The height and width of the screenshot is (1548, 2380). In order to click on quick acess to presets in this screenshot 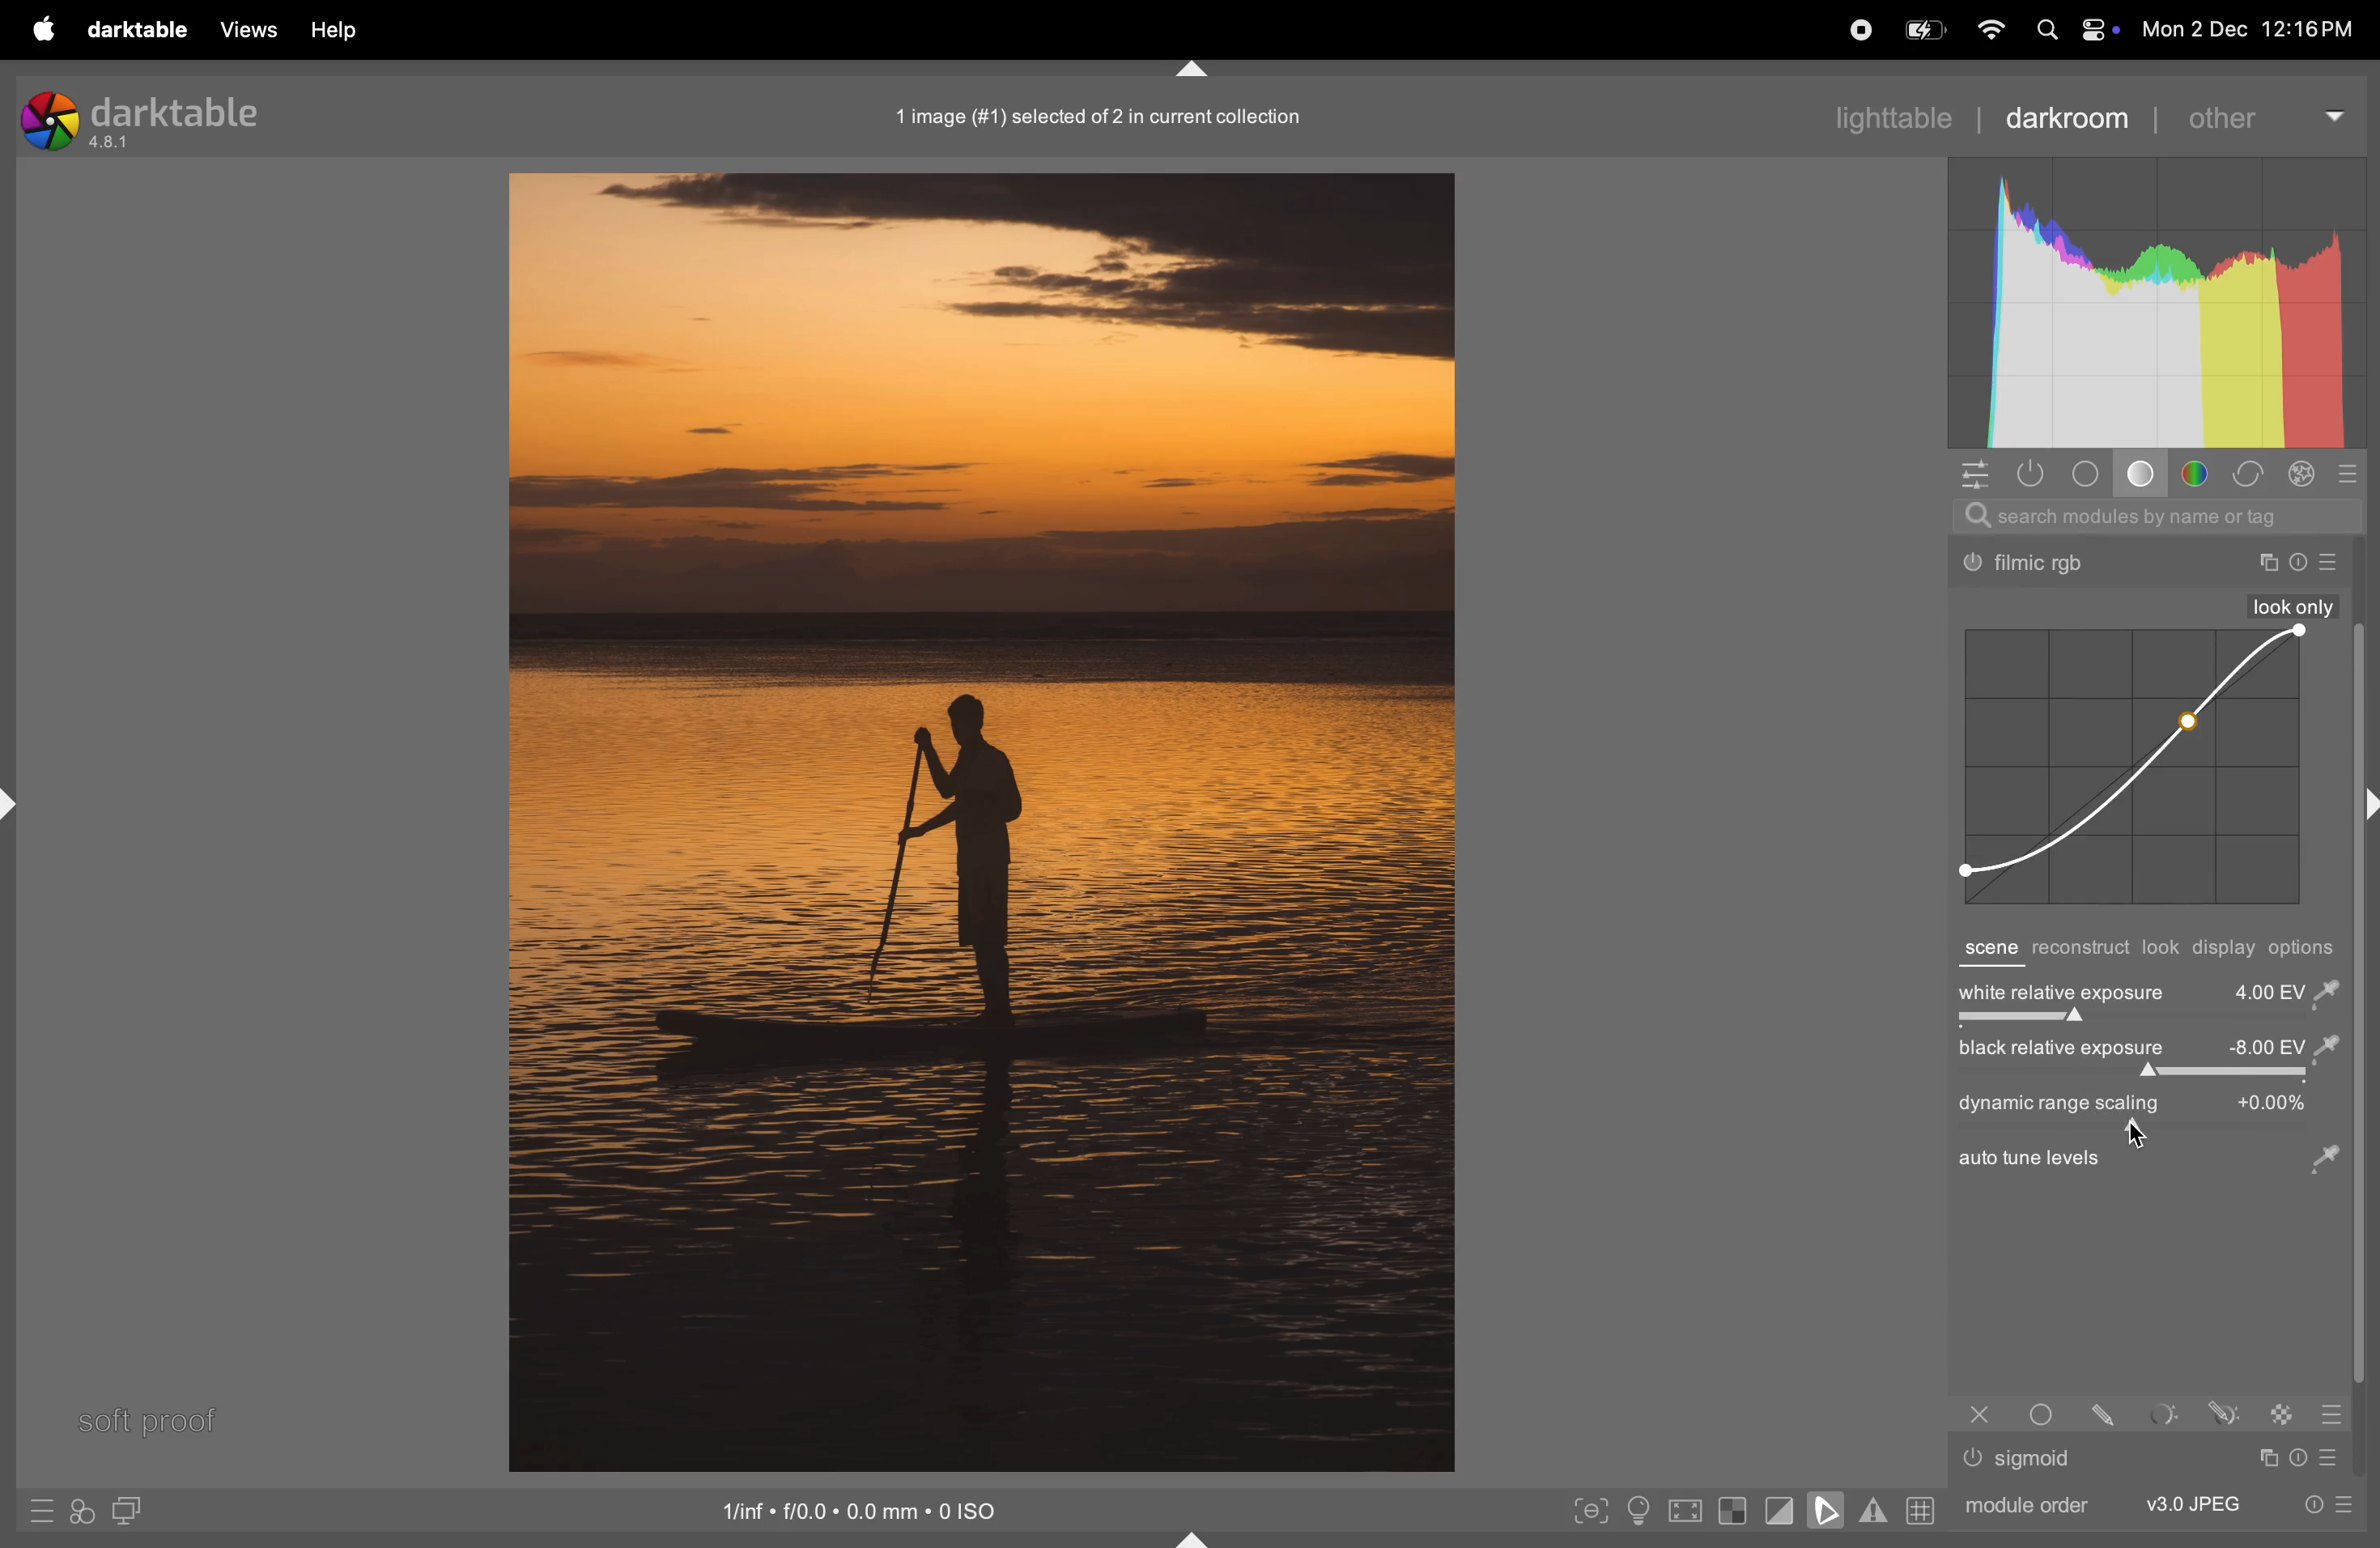, I will do `click(41, 1510)`.